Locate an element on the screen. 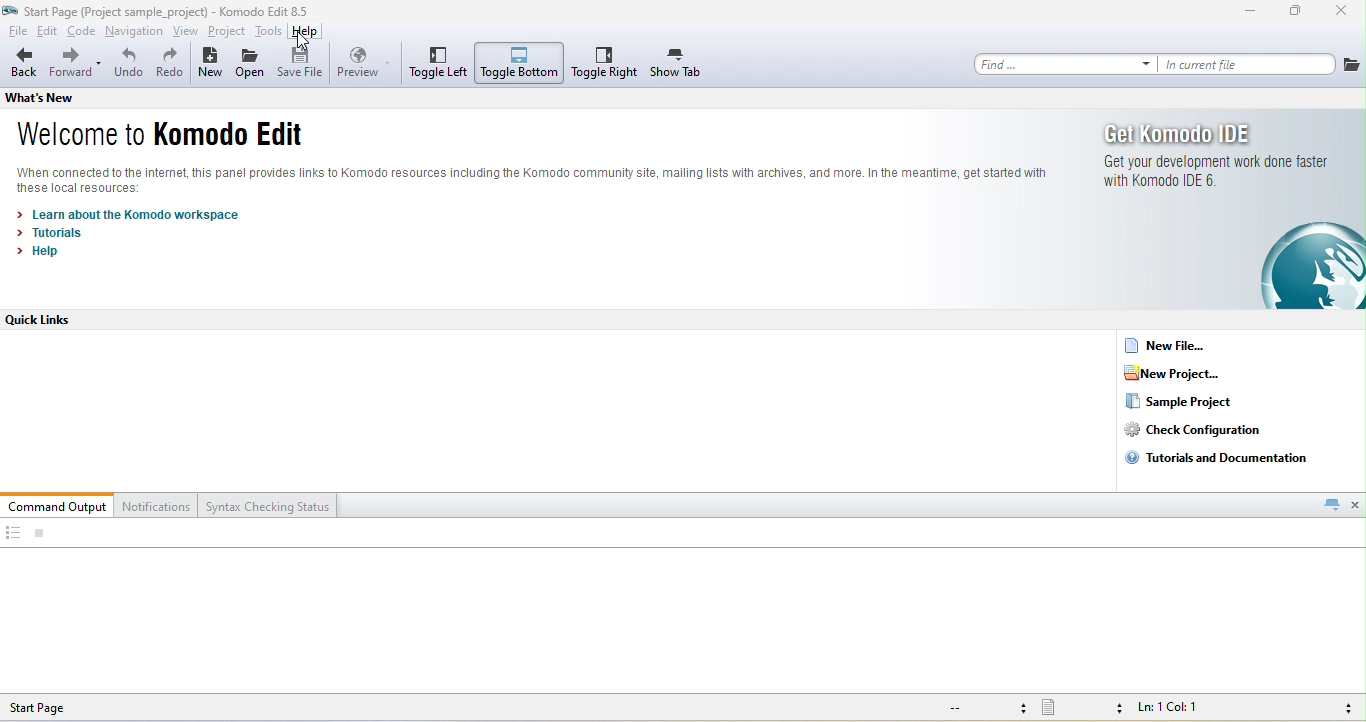 This screenshot has height=722, width=1366. sample project is located at coordinates (1180, 402).